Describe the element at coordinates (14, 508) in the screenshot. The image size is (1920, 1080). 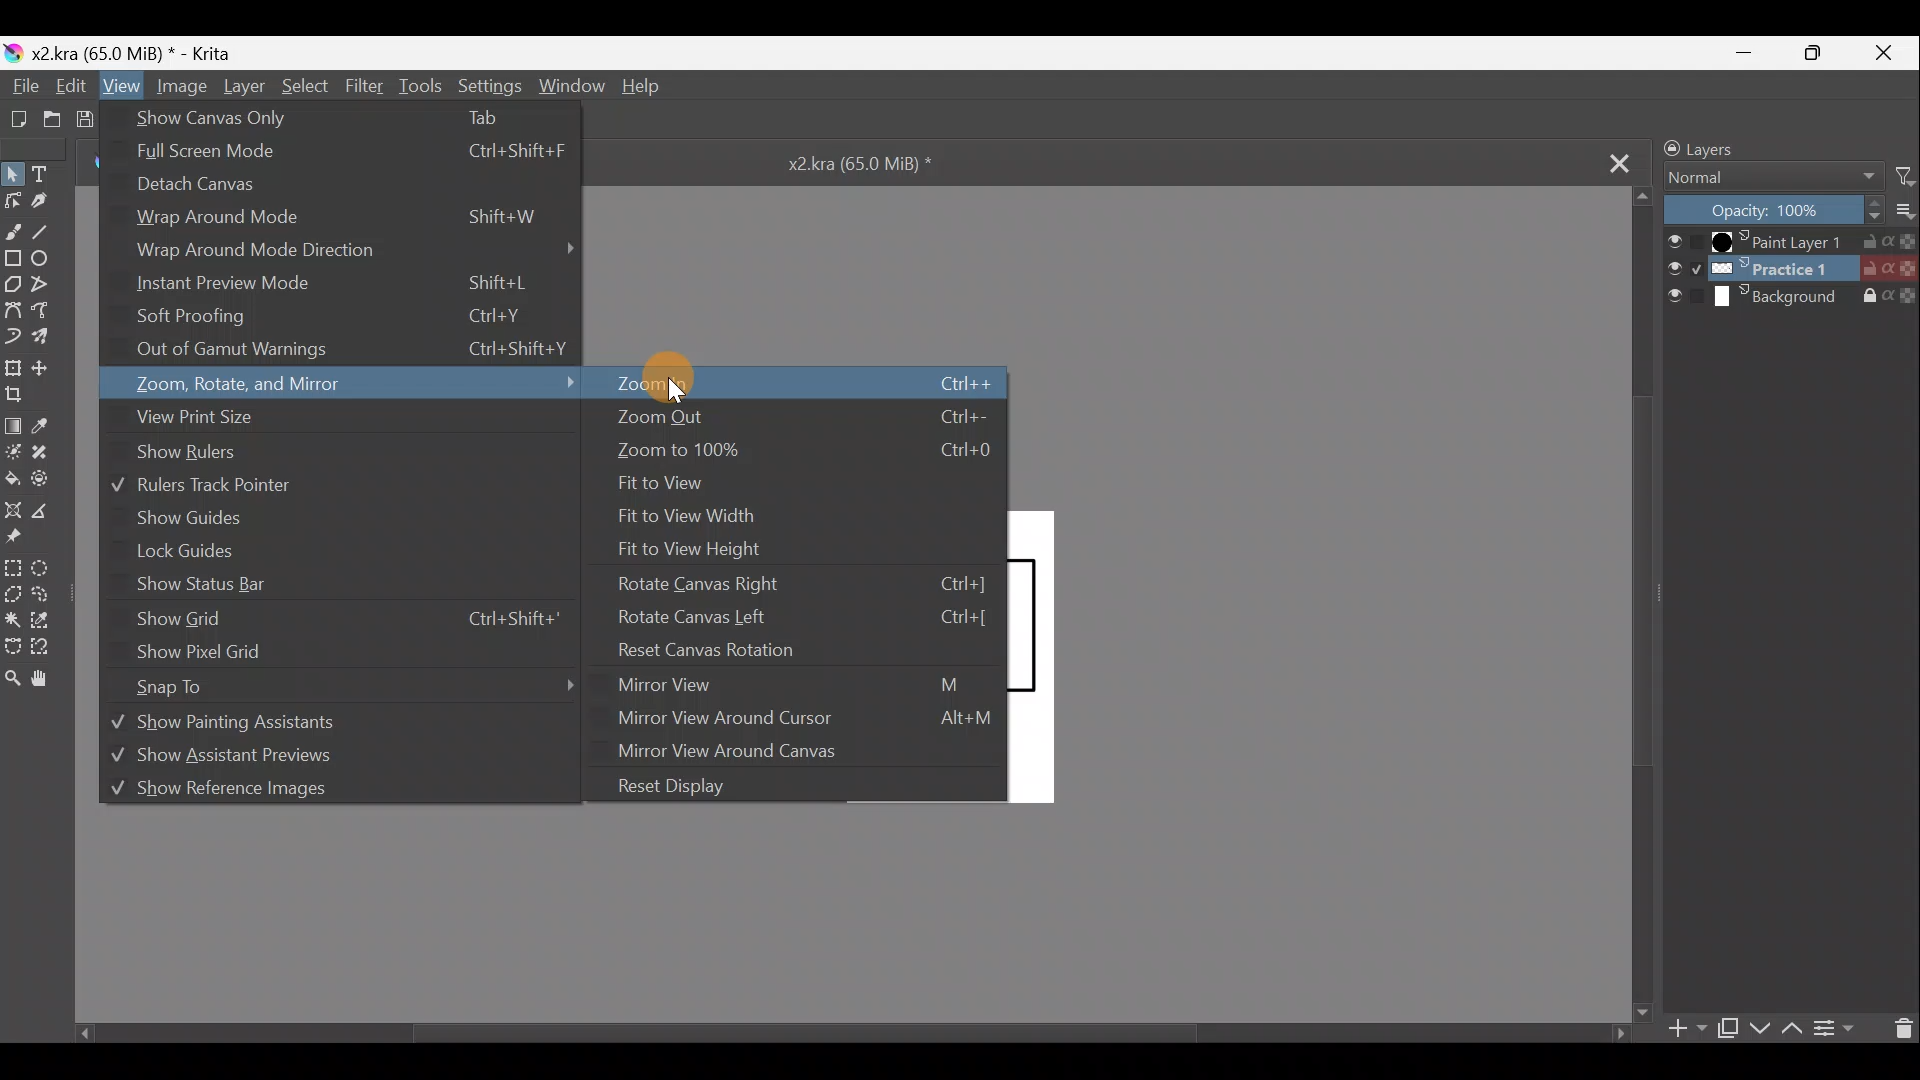
I see `Assistant tool` at that location.